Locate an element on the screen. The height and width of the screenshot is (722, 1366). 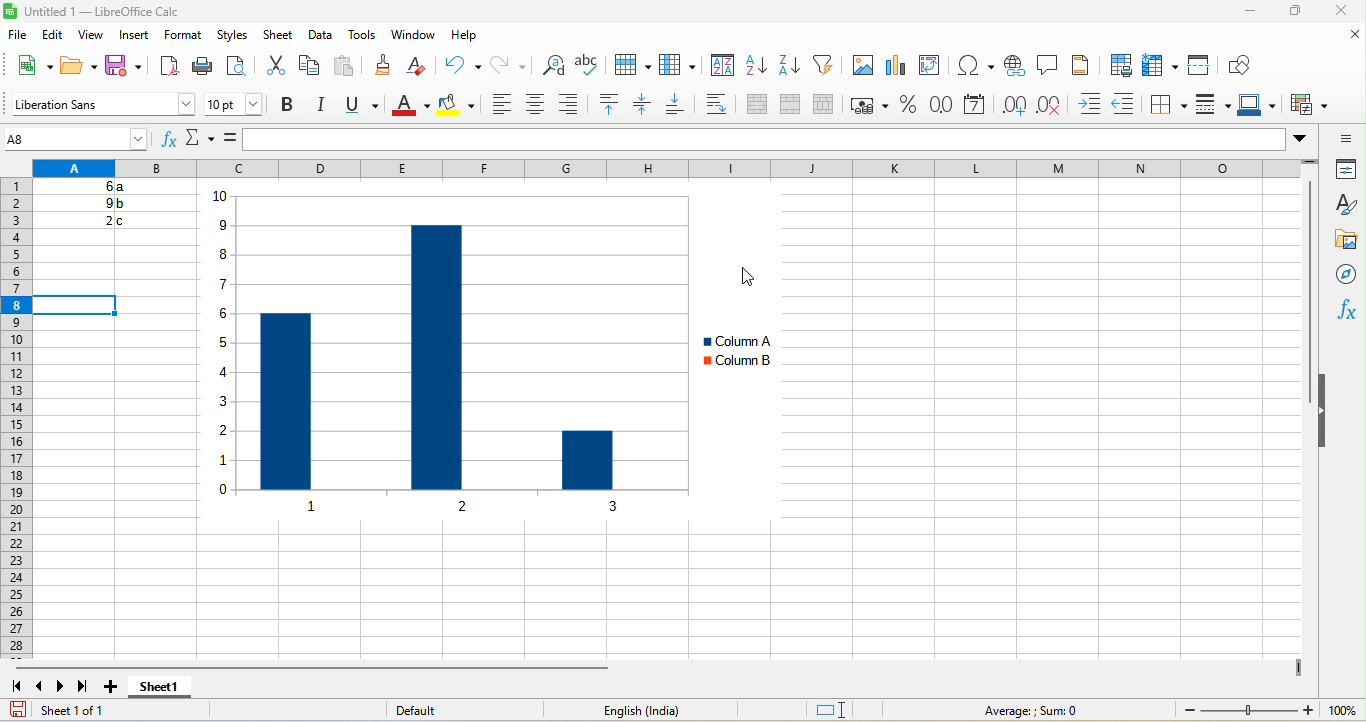
first sheet is located at coordinates (16, 688).